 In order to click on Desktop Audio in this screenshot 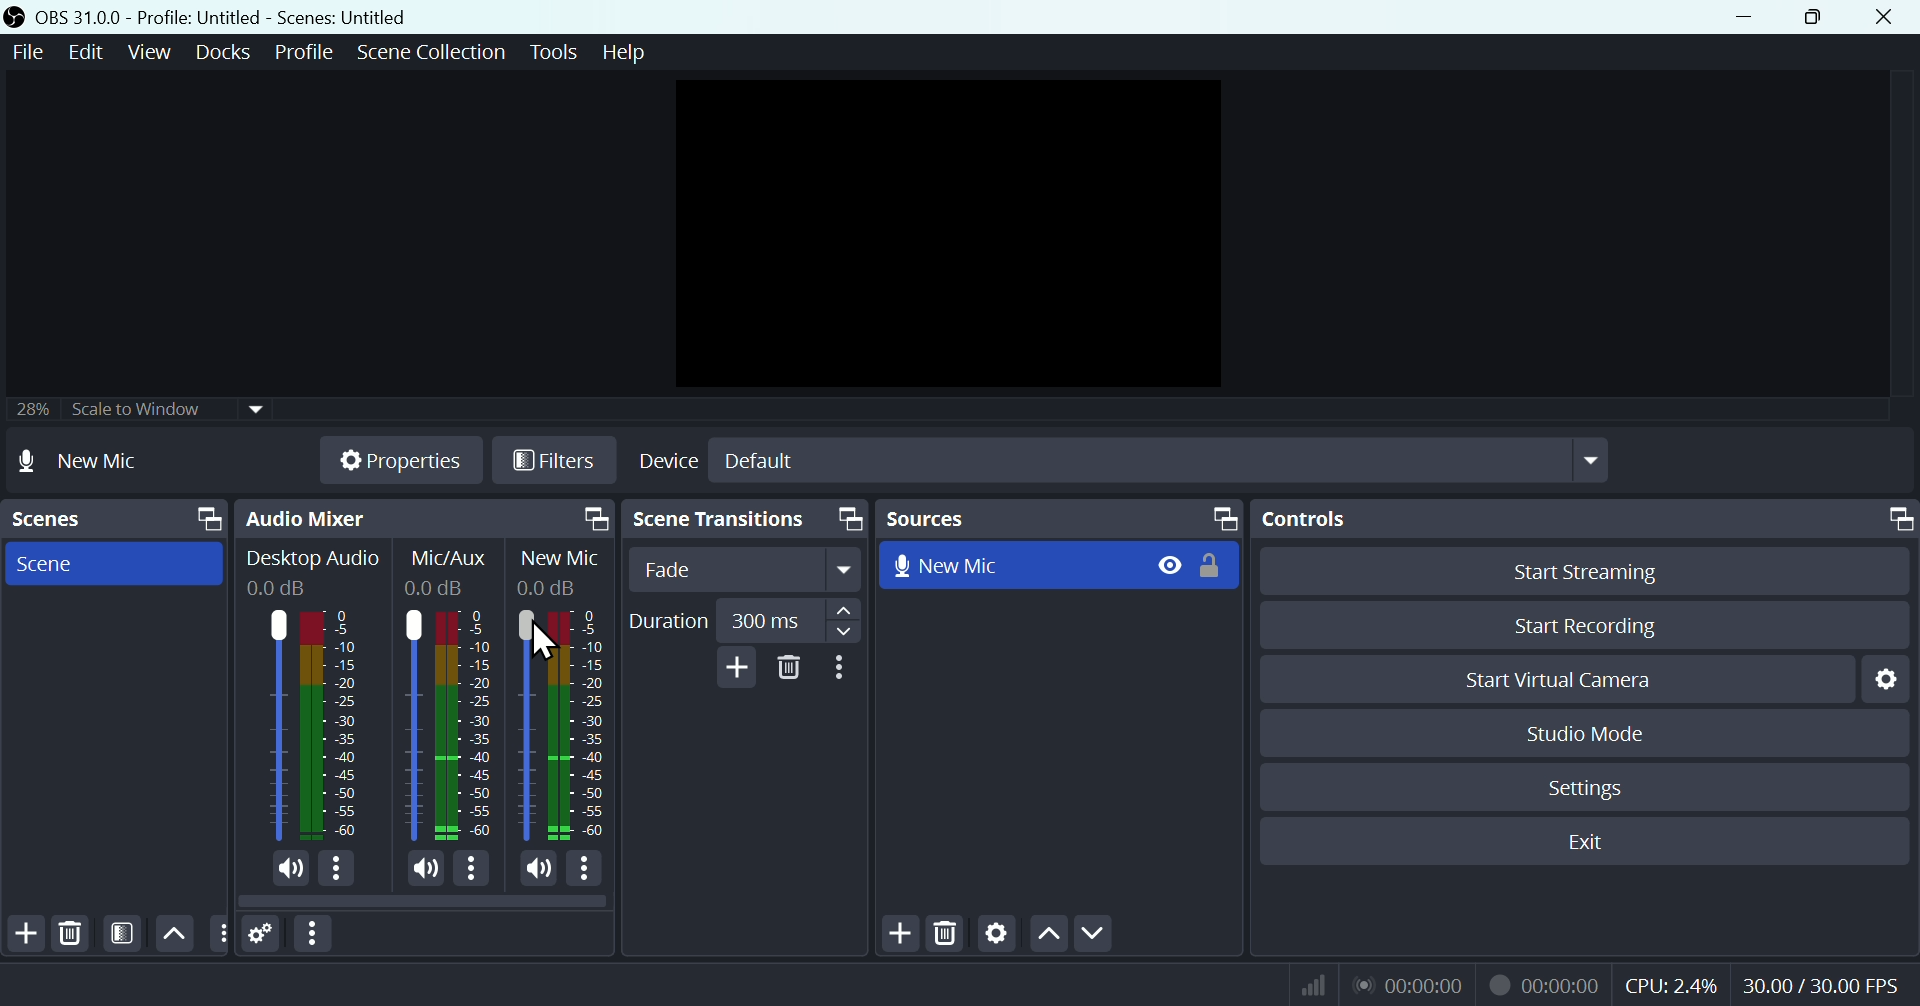, I will do `click(273, 725)`.